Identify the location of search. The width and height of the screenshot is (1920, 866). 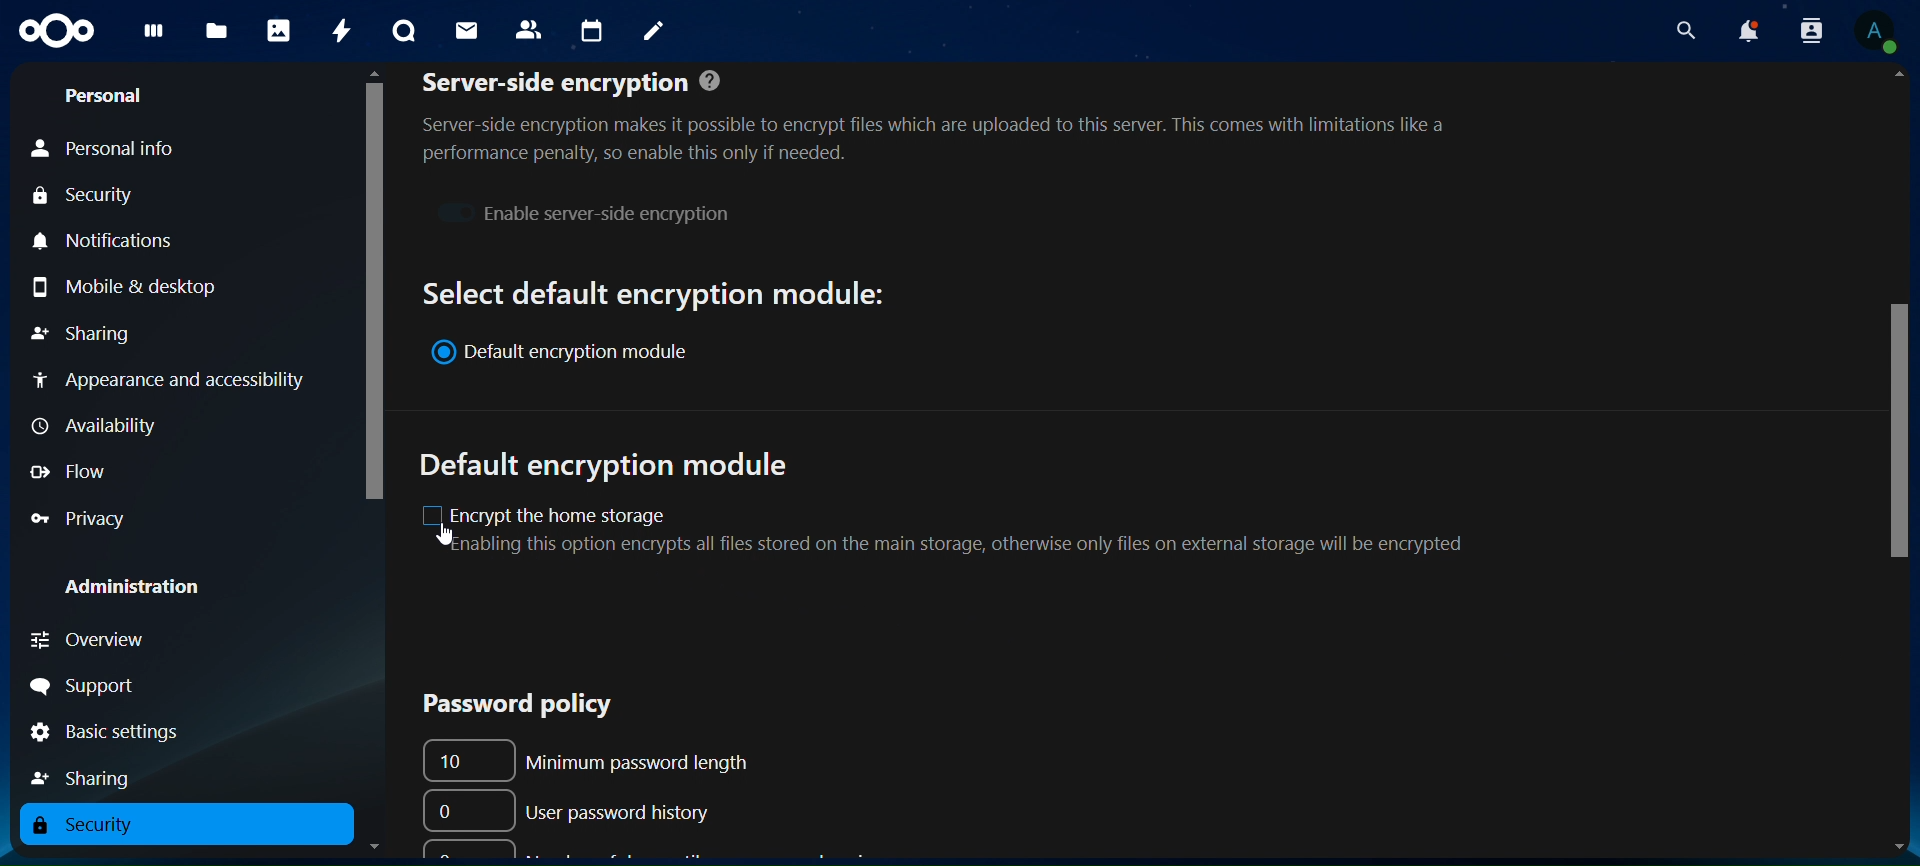
(1686, 31).